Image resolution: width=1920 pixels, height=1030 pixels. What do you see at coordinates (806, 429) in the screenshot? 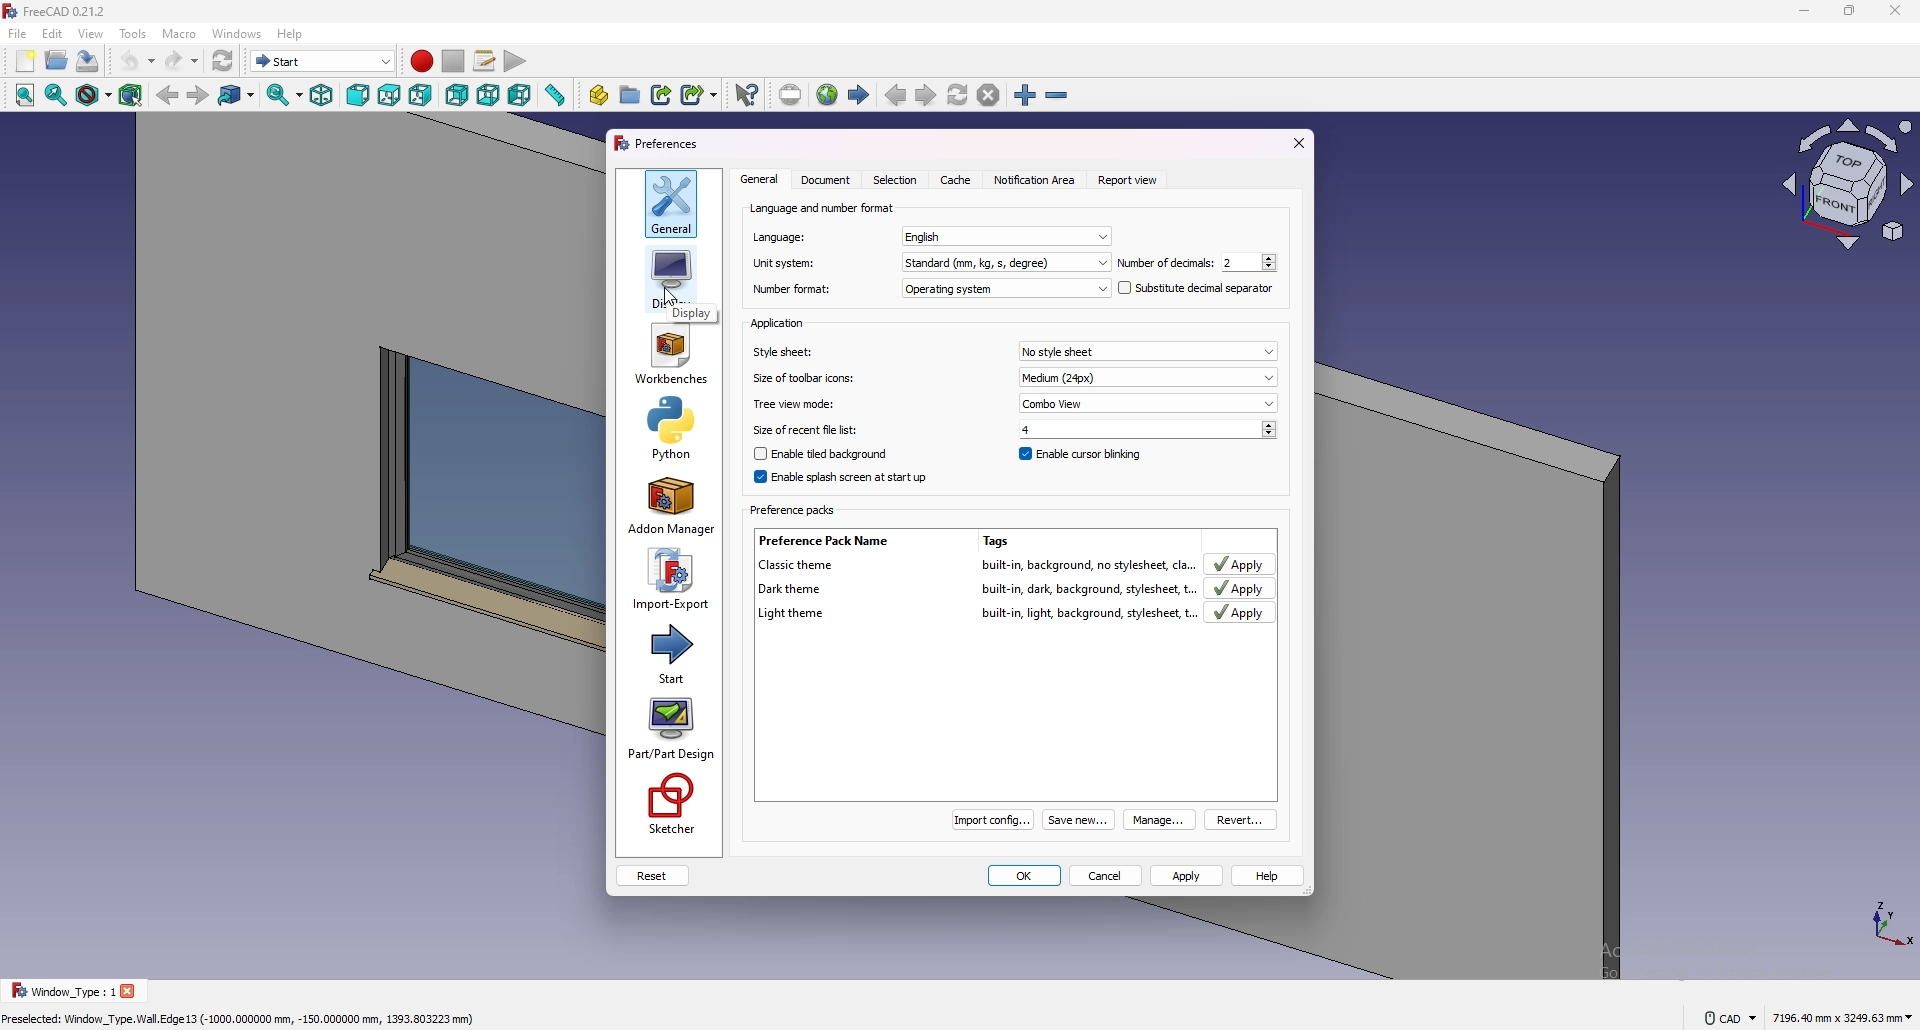
I see `Size of recent file list;` at bounding box center [806, 429].